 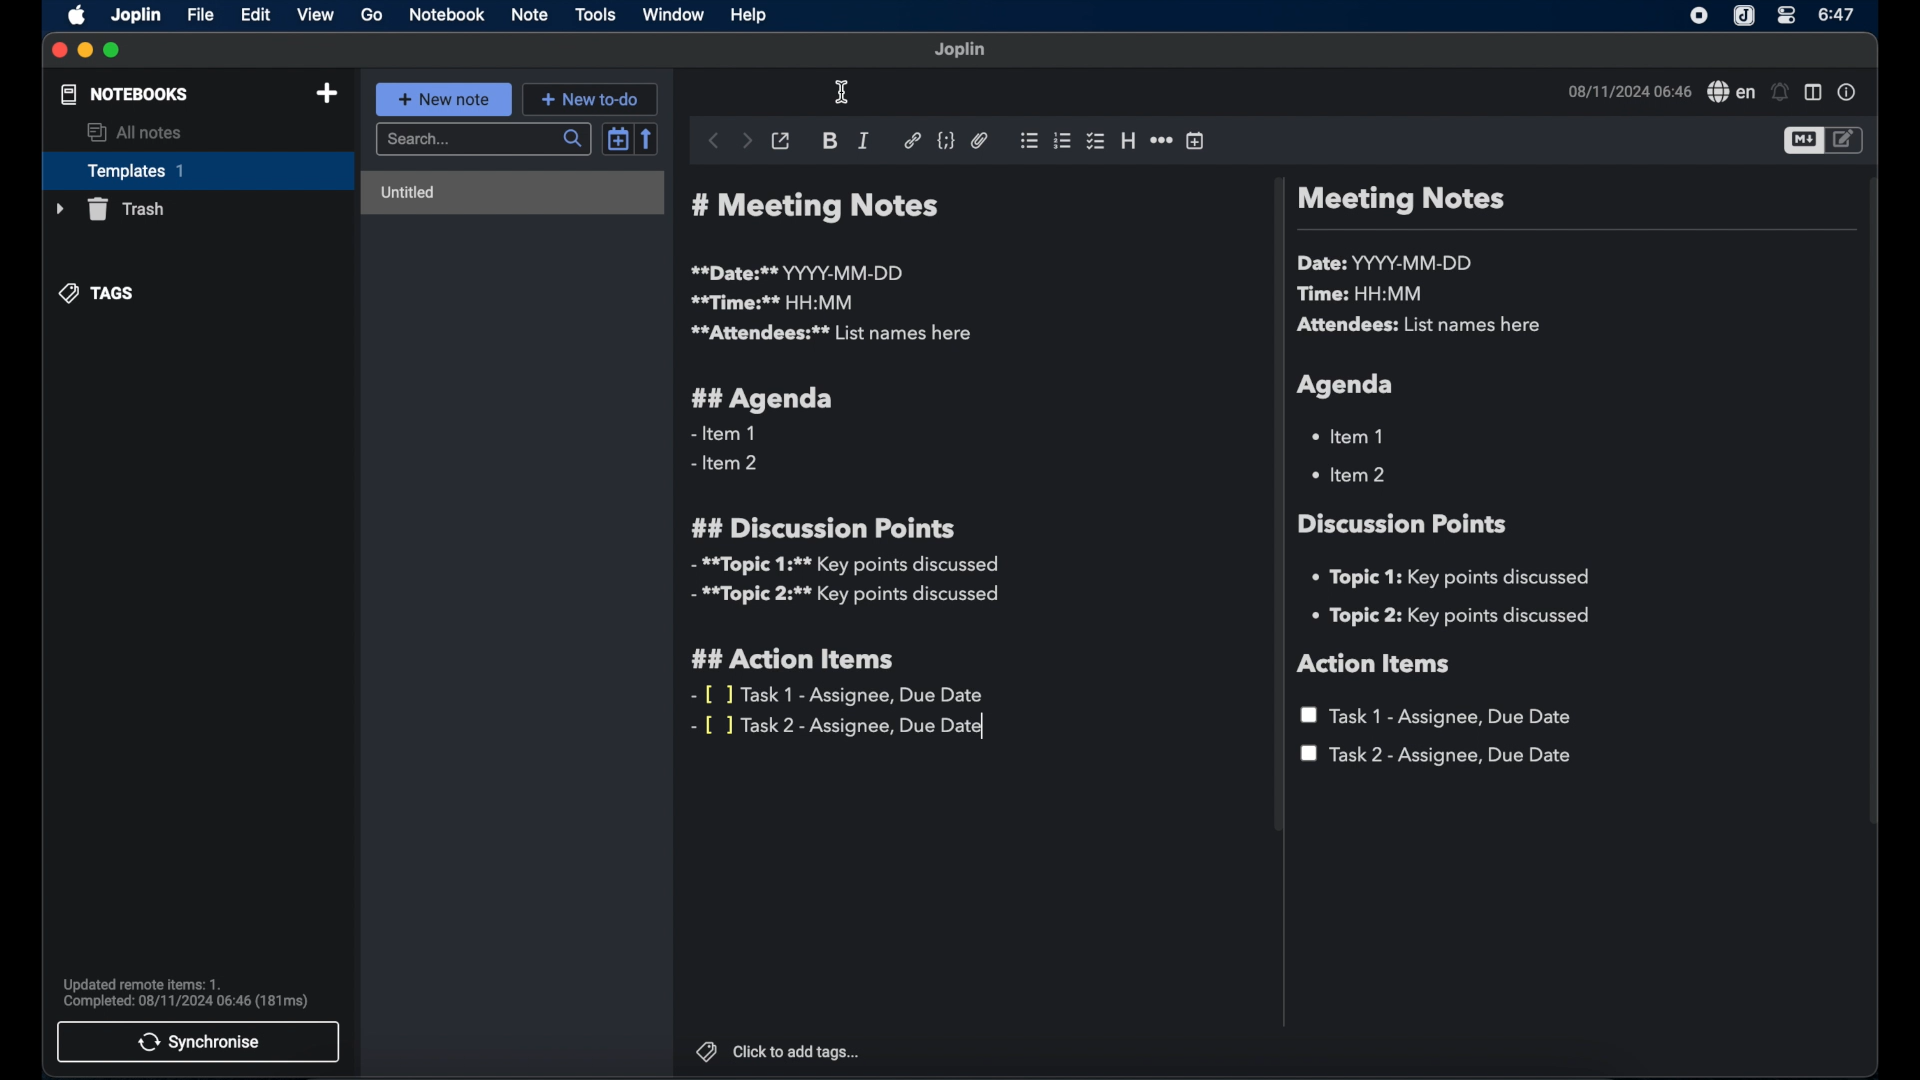 I want to click on code, so click(x=947, y=139).